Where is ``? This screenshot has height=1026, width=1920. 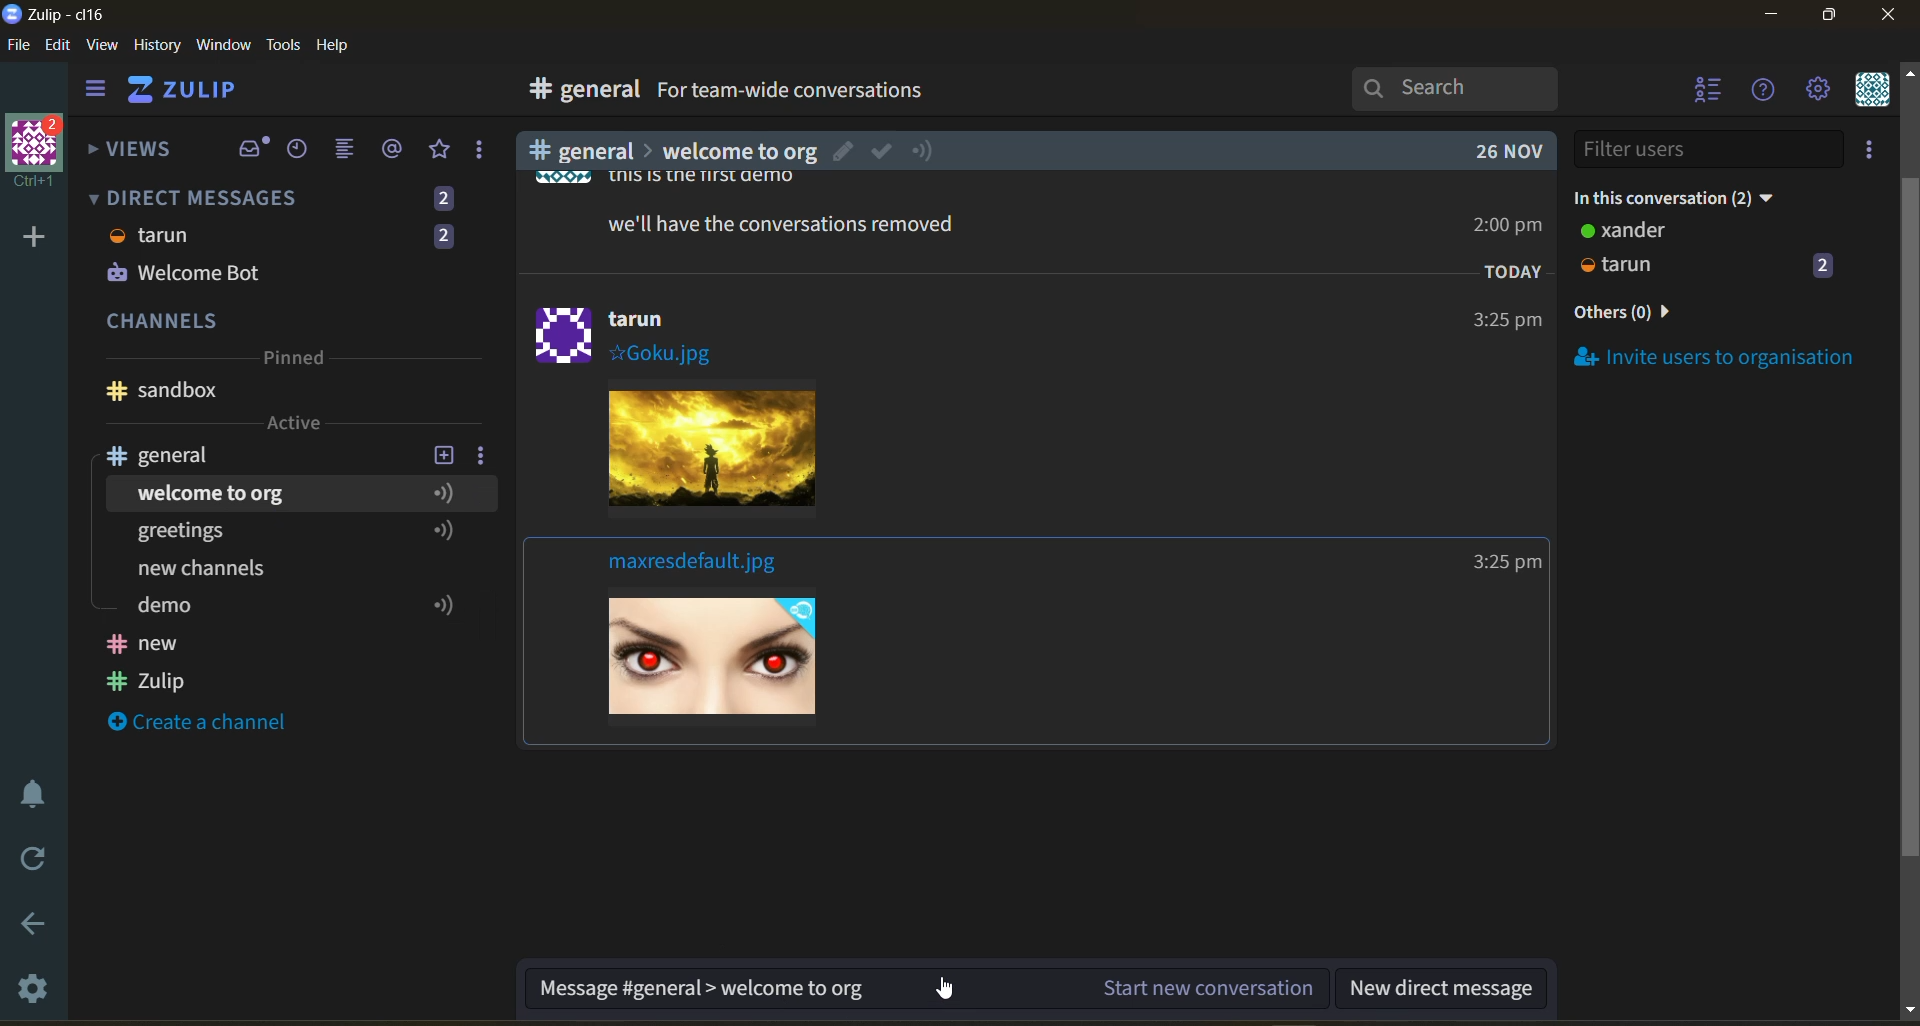  is located at coordinates (284, 257).